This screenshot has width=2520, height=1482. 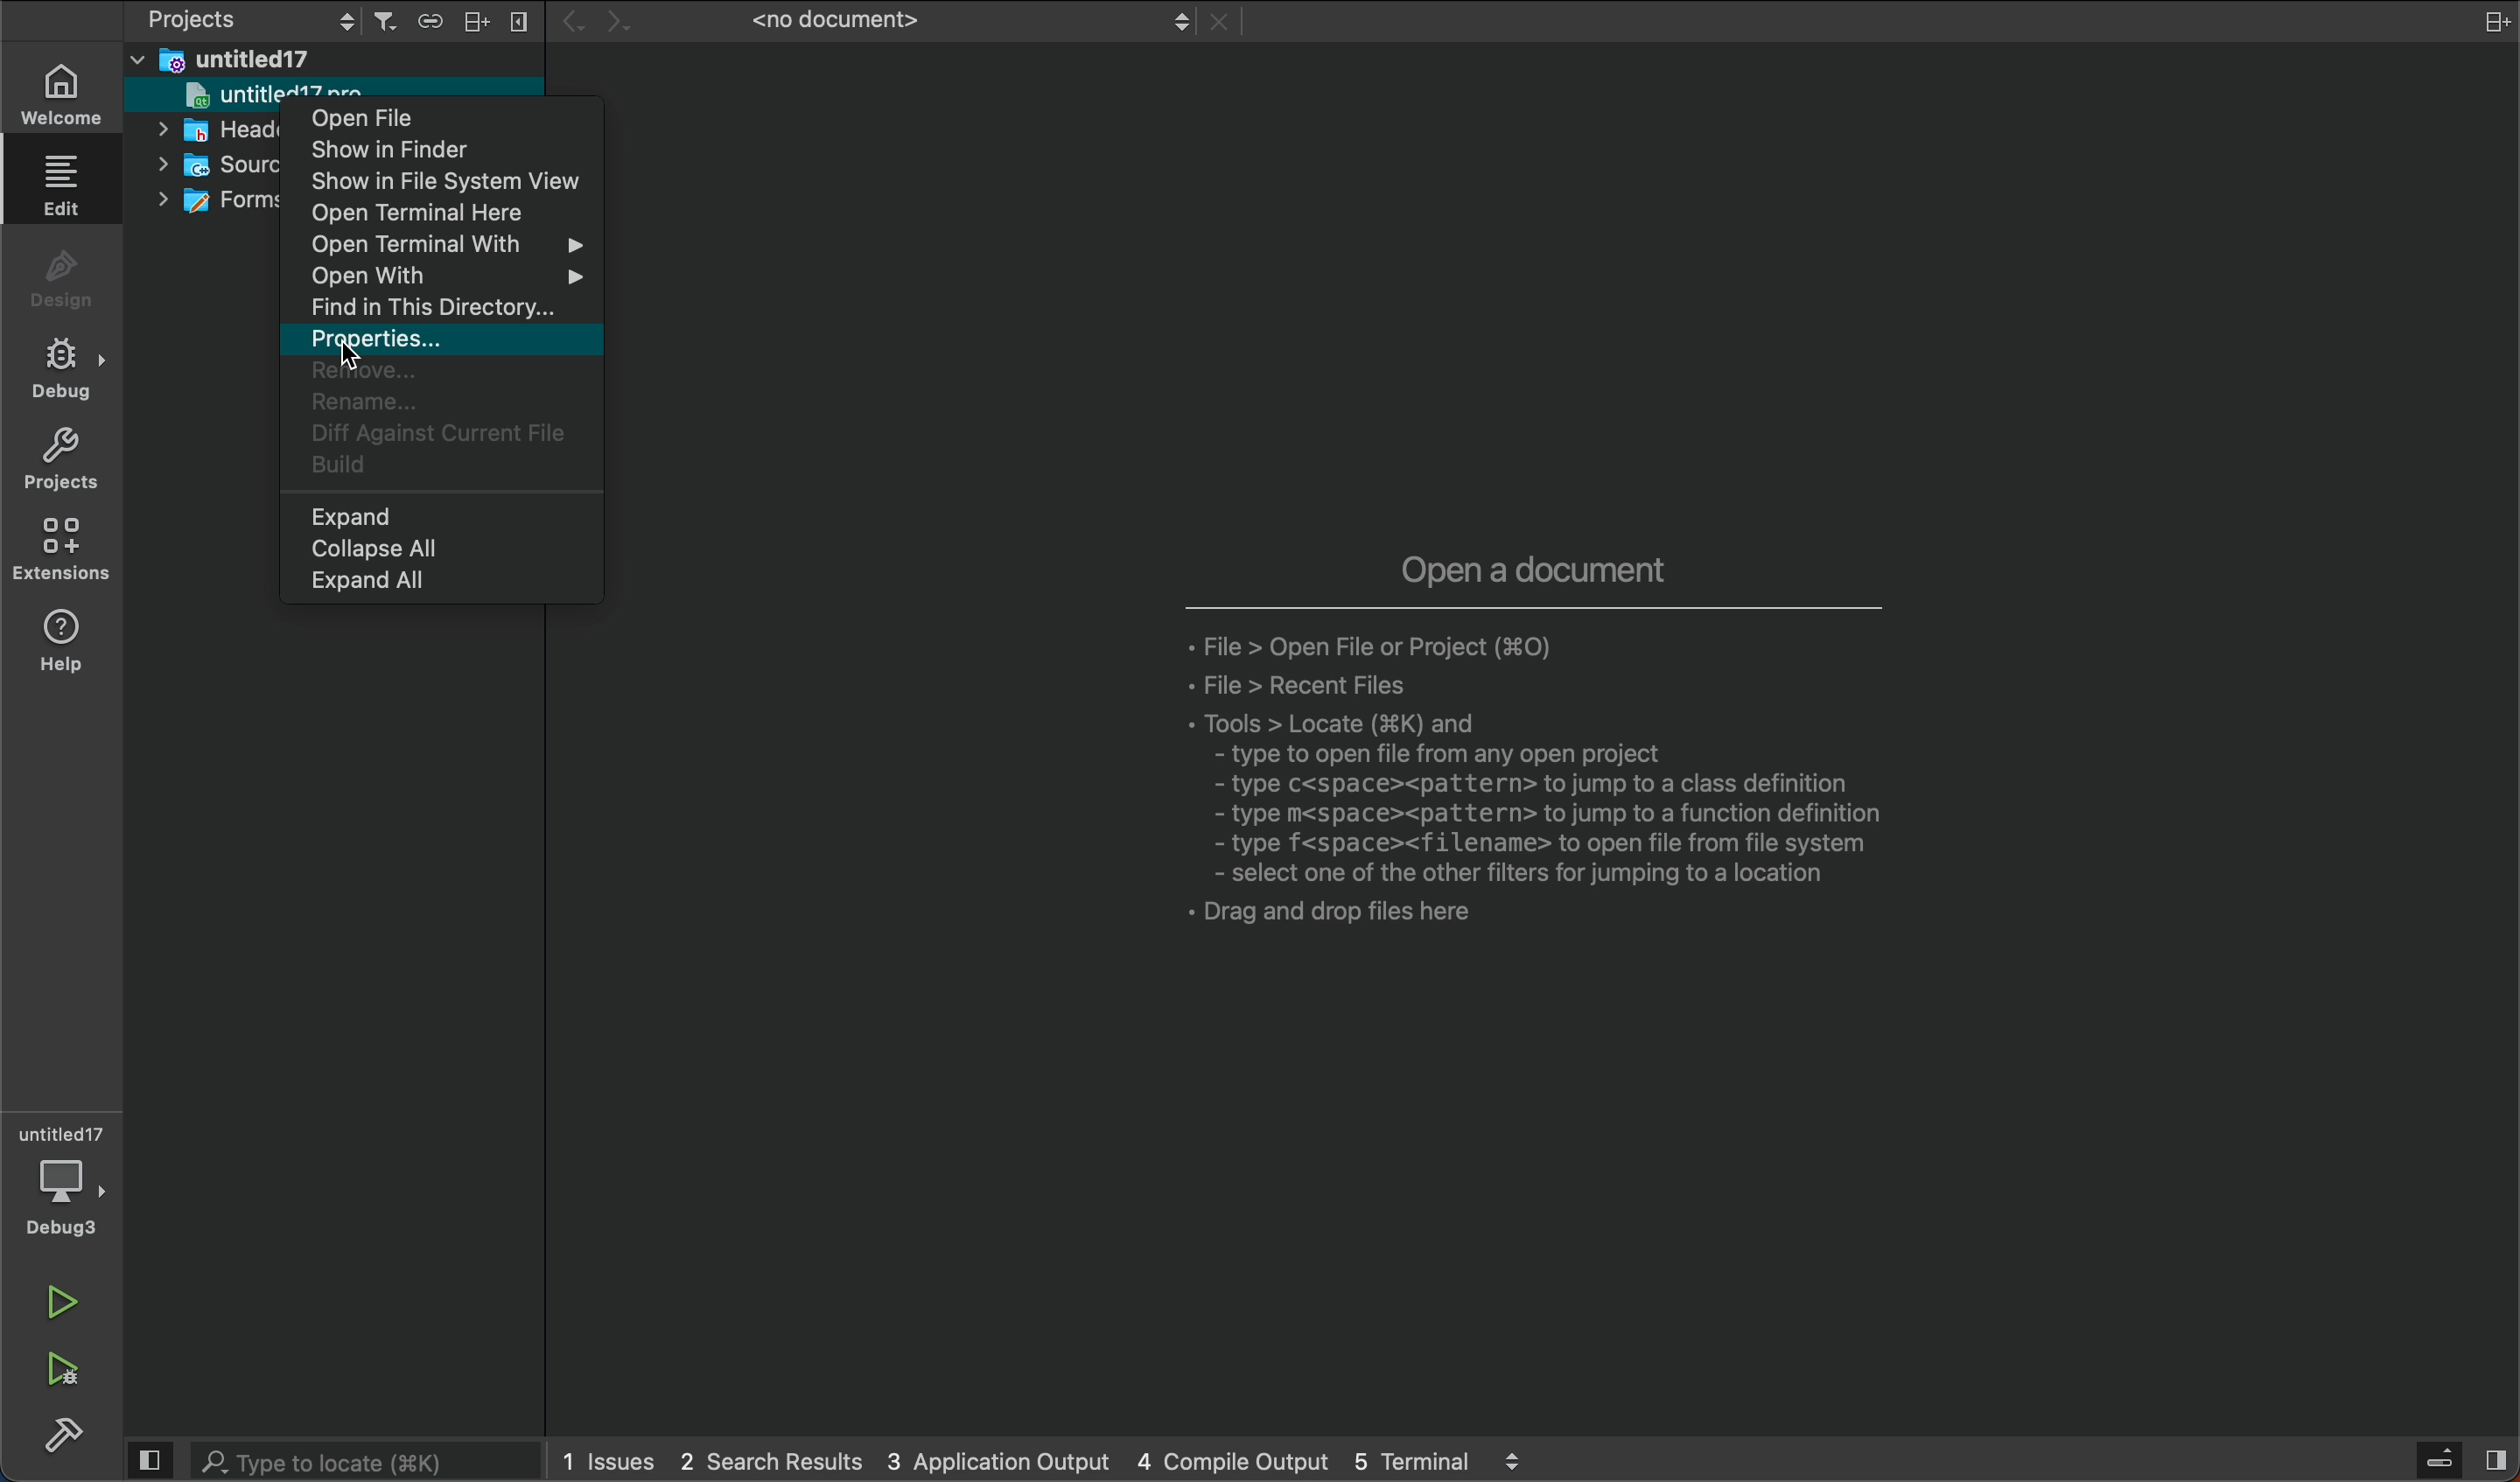 I want to click on cursor, so click(x=364, y=346).